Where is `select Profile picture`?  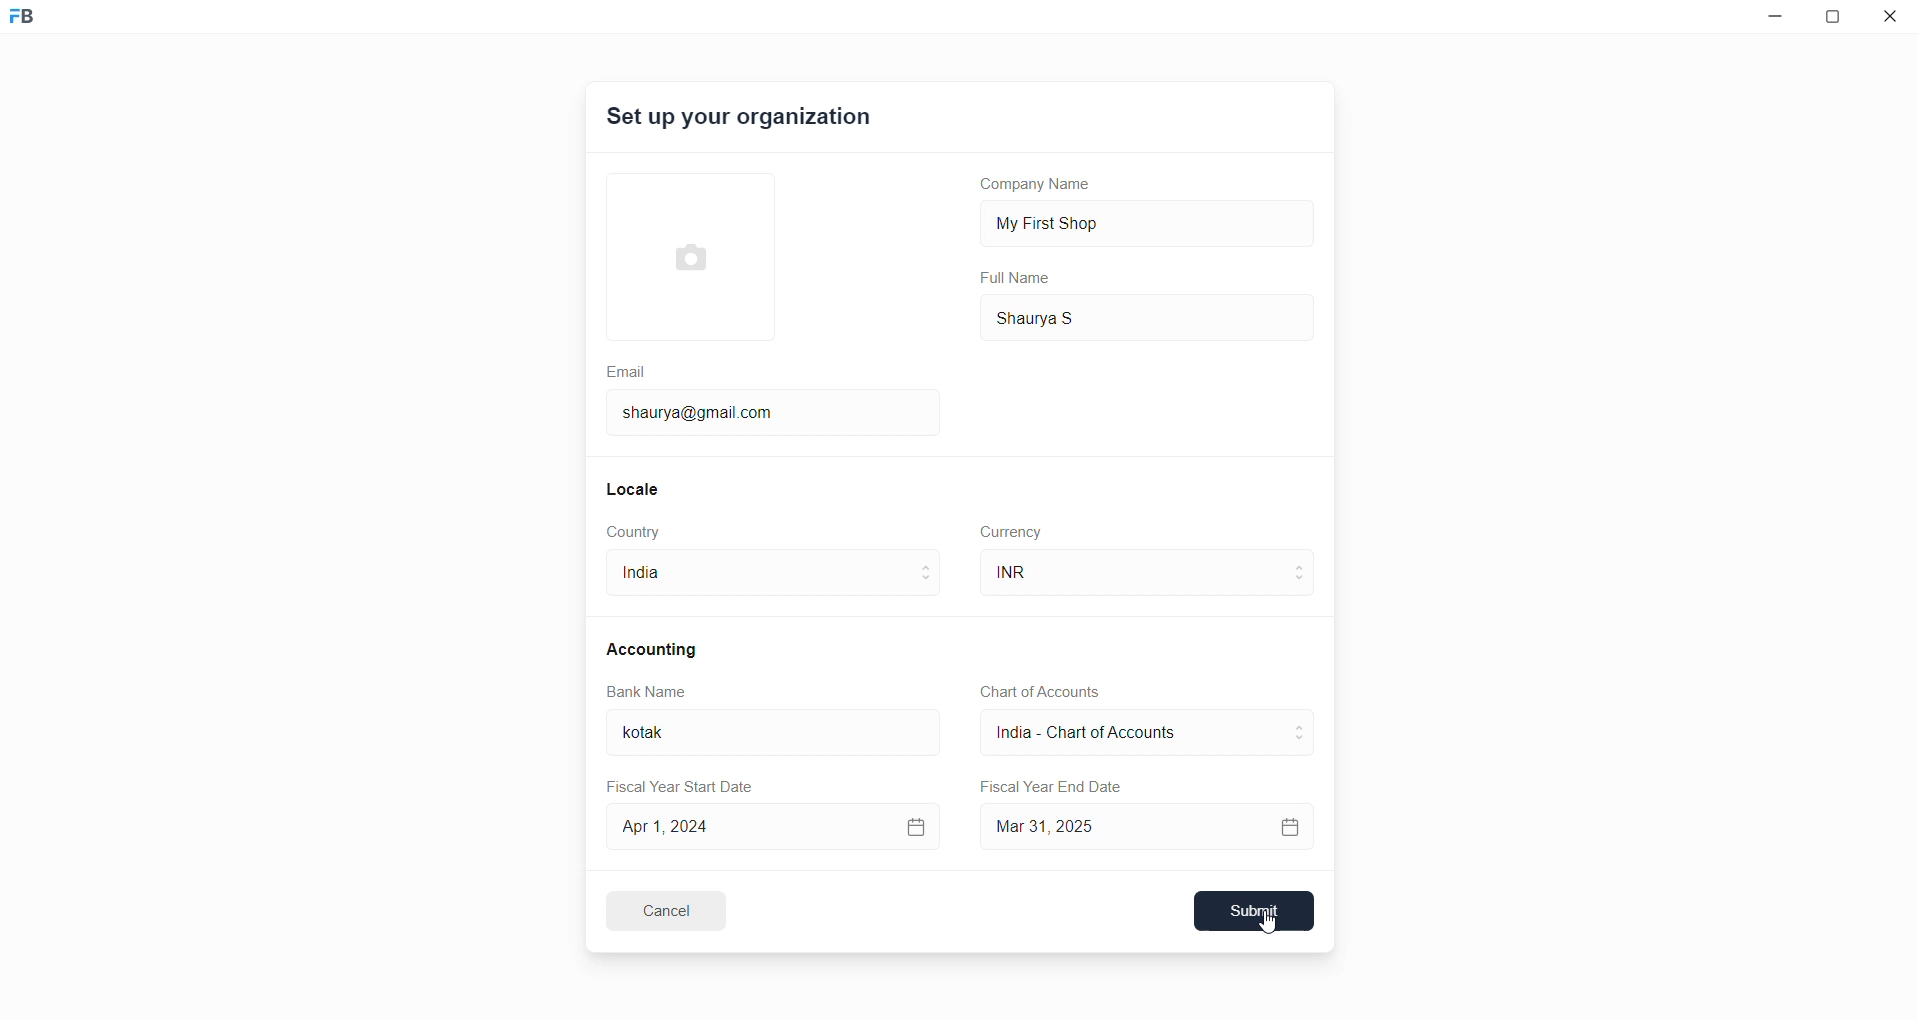
select Profile picture is located at coordinates (681, 254).